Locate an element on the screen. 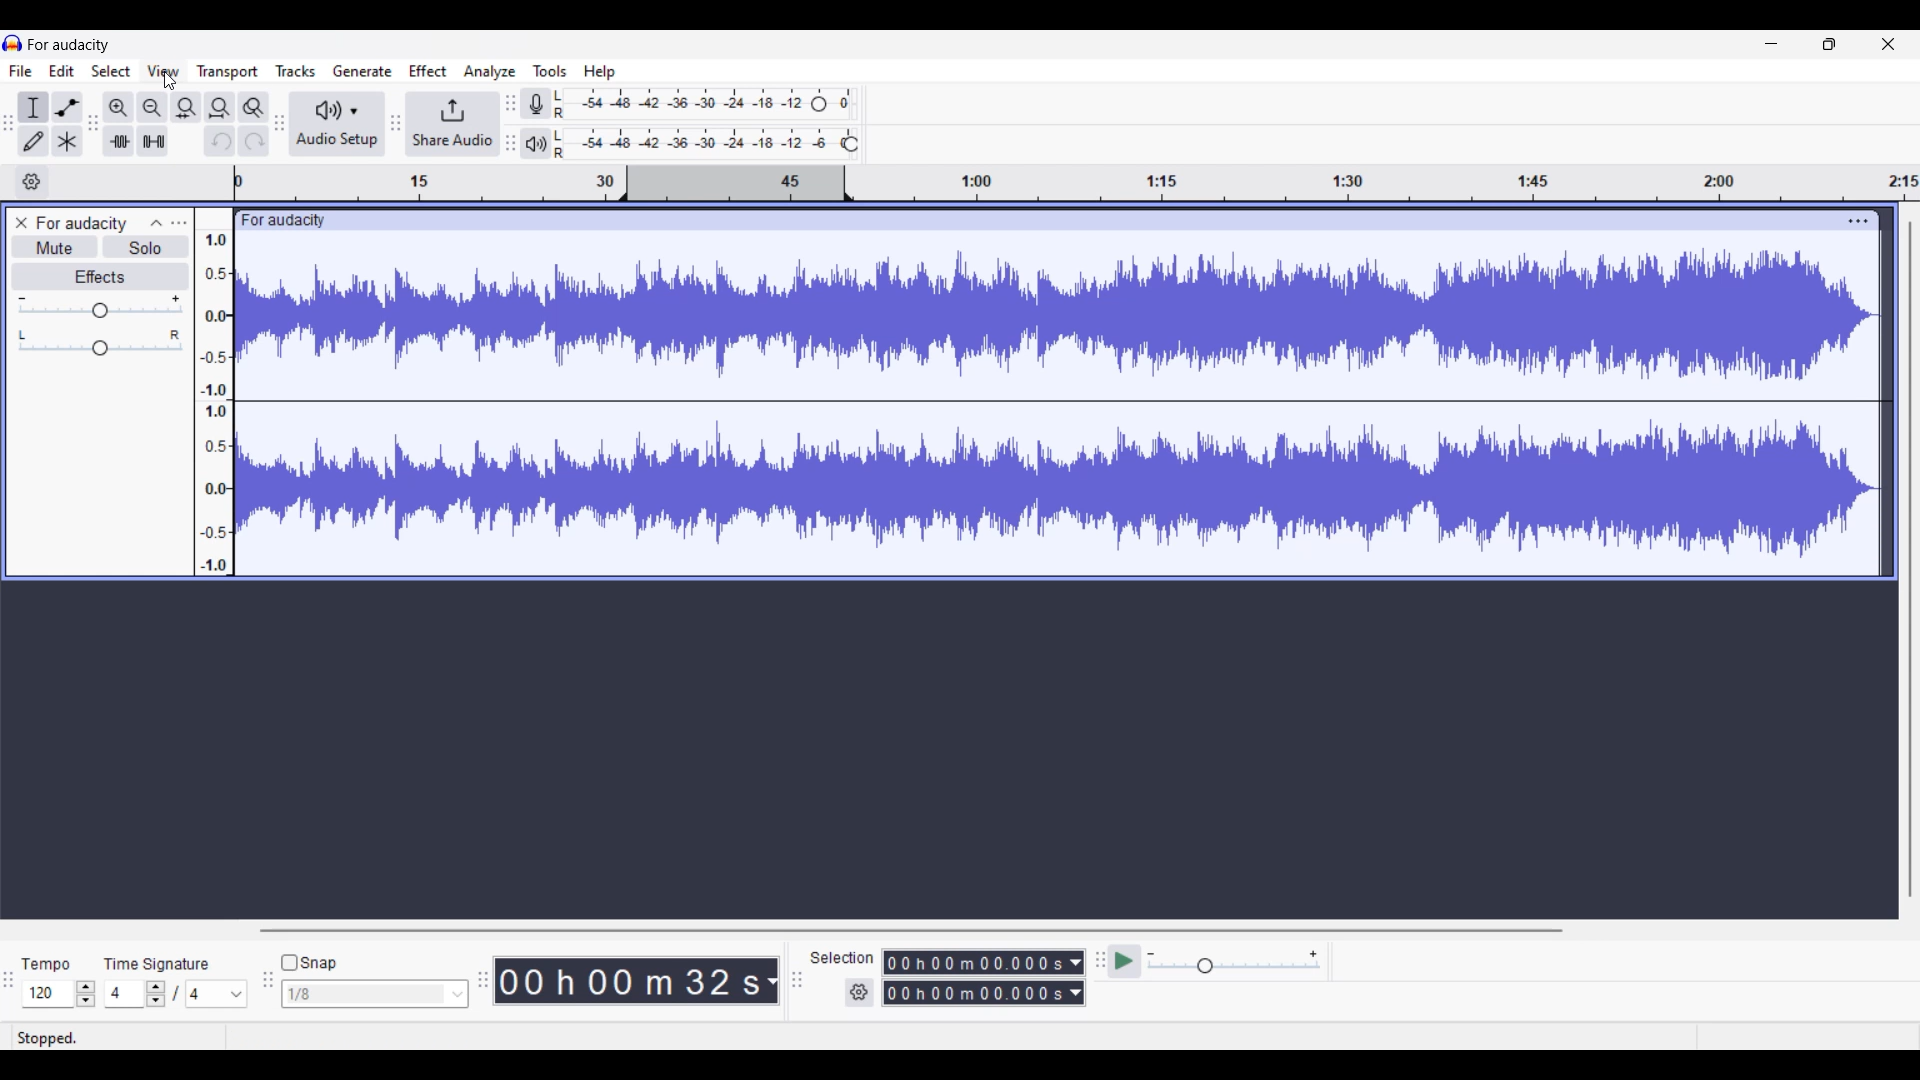 This screenshot has width=1920, height=1080. Effect menu is located at coordinates (428, 71).